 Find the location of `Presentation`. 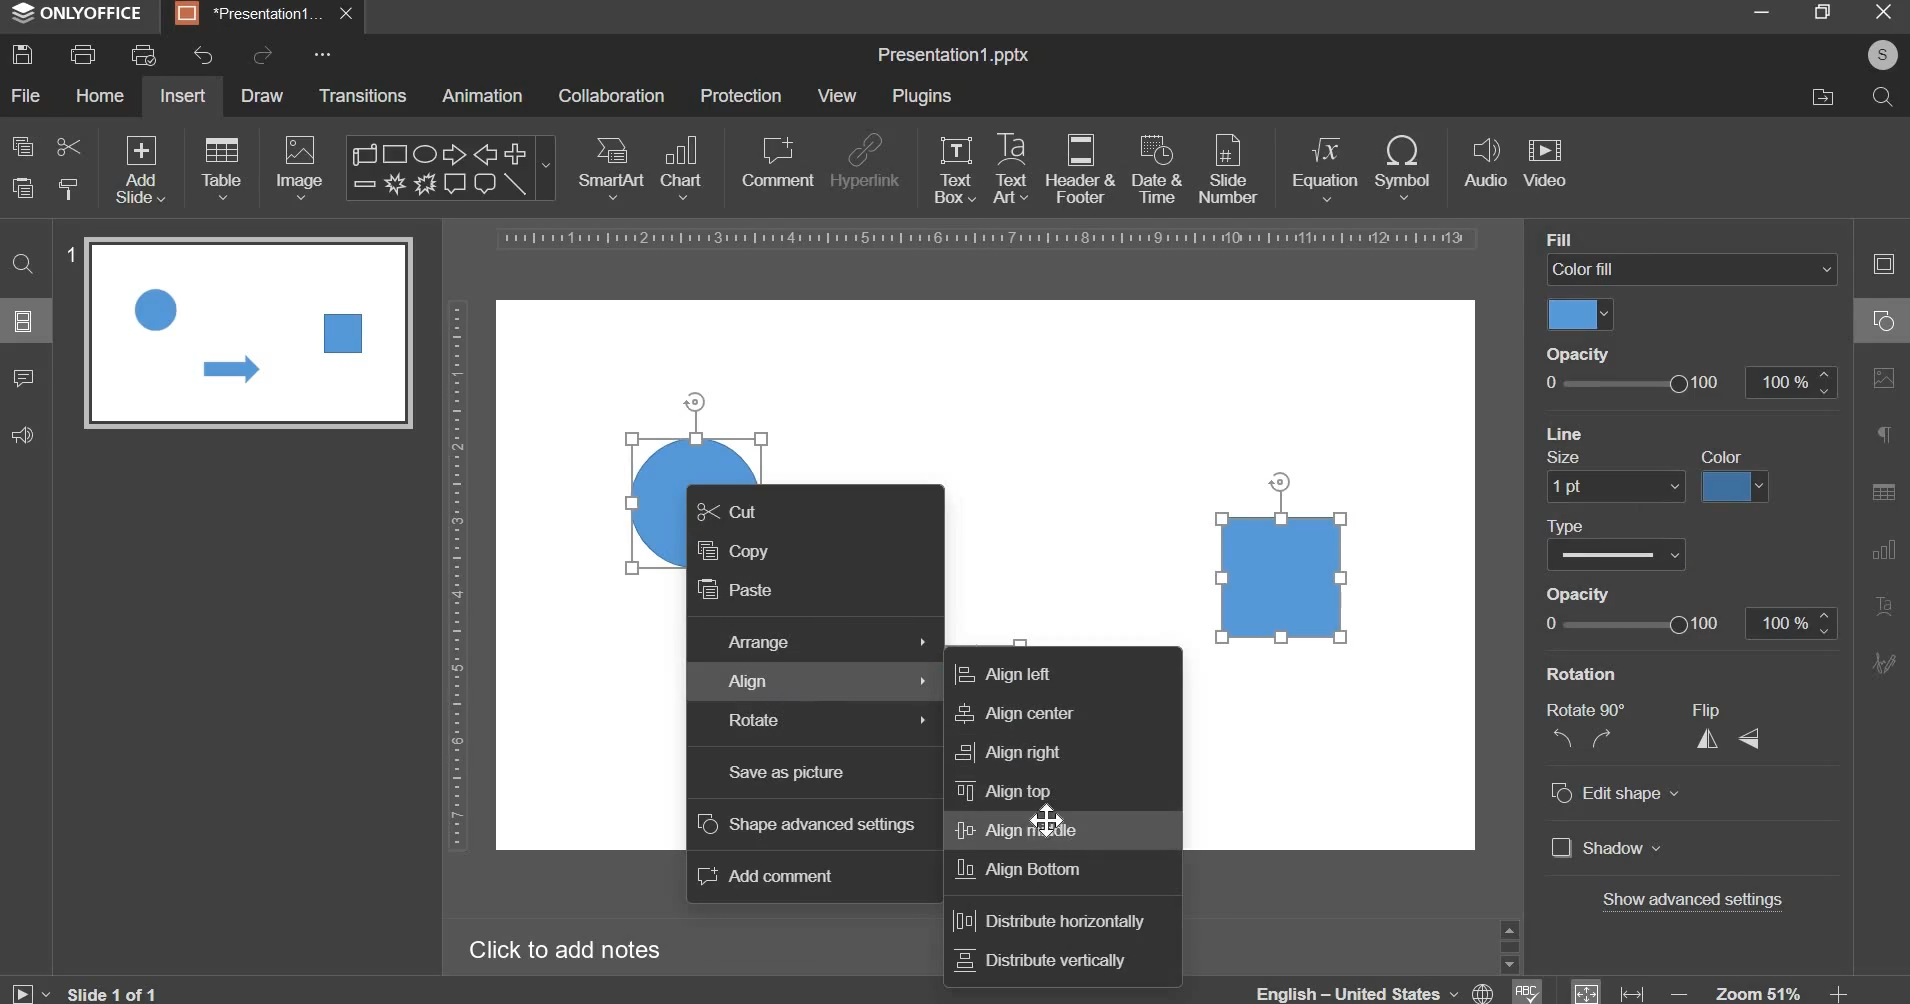

Presentation is located at coordinates (250, 14).